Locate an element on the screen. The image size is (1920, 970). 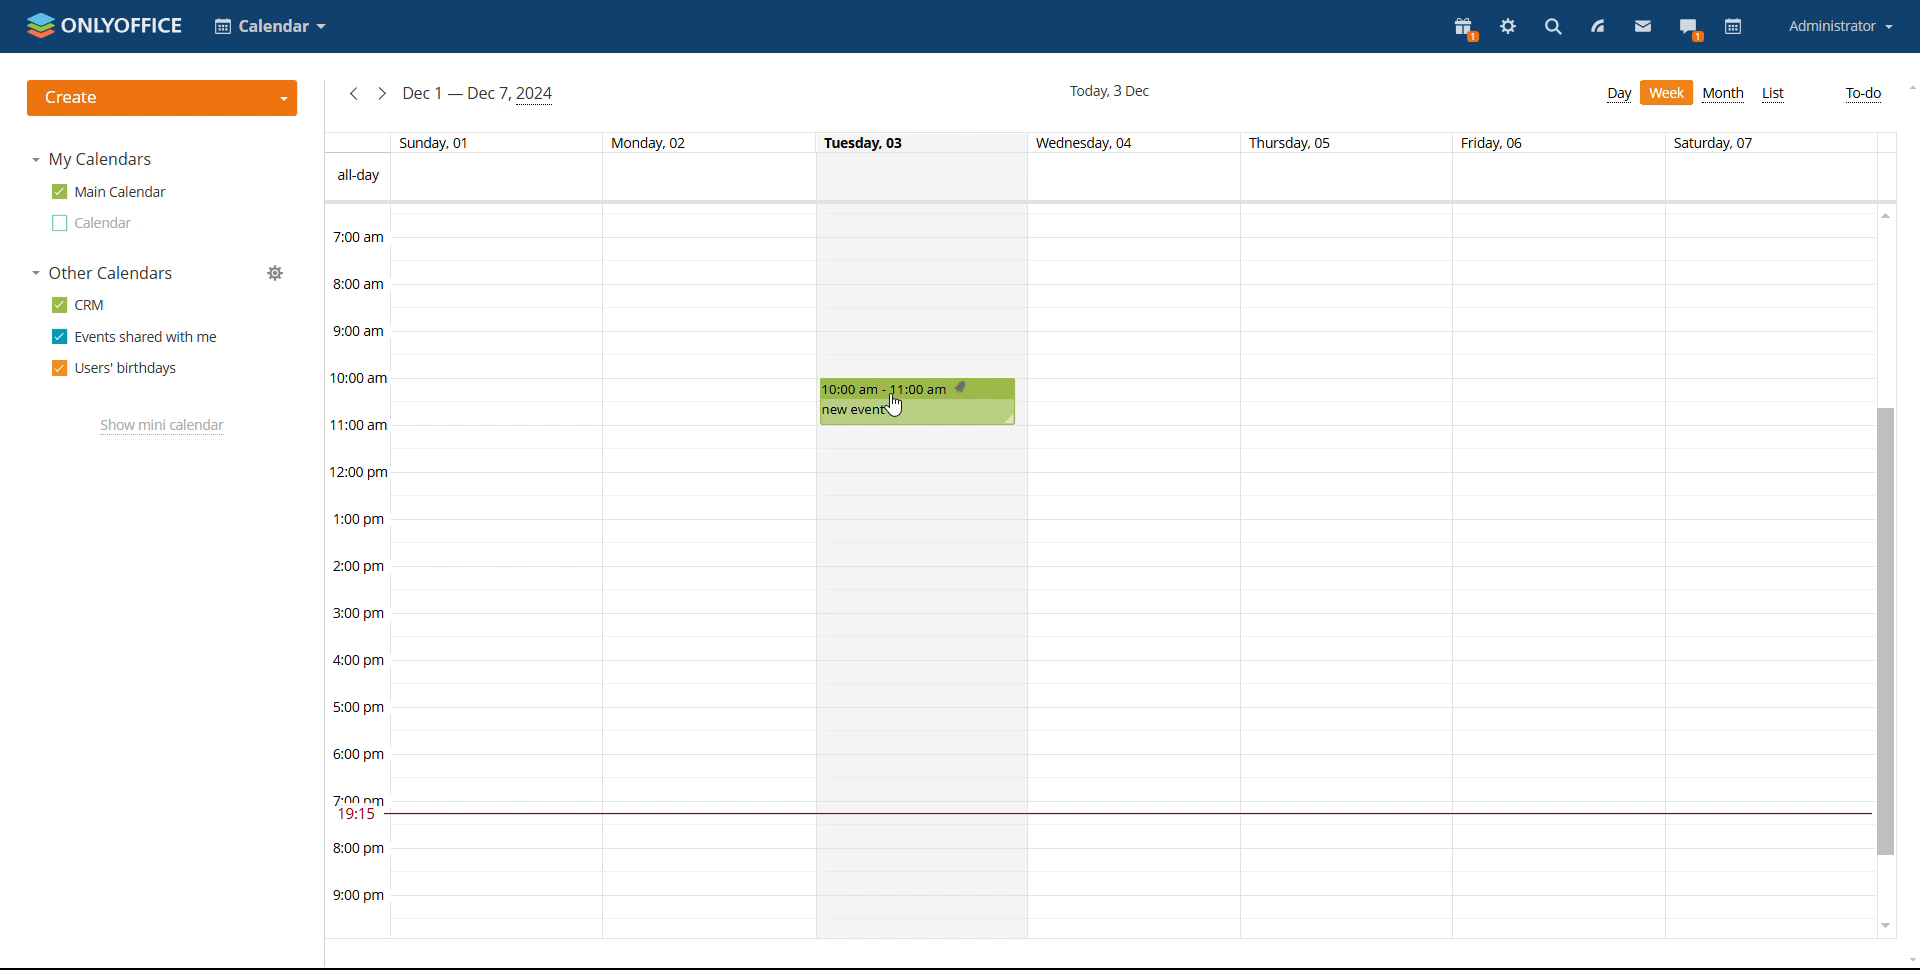
Monday, 02 is located at coordinates (648, 141).